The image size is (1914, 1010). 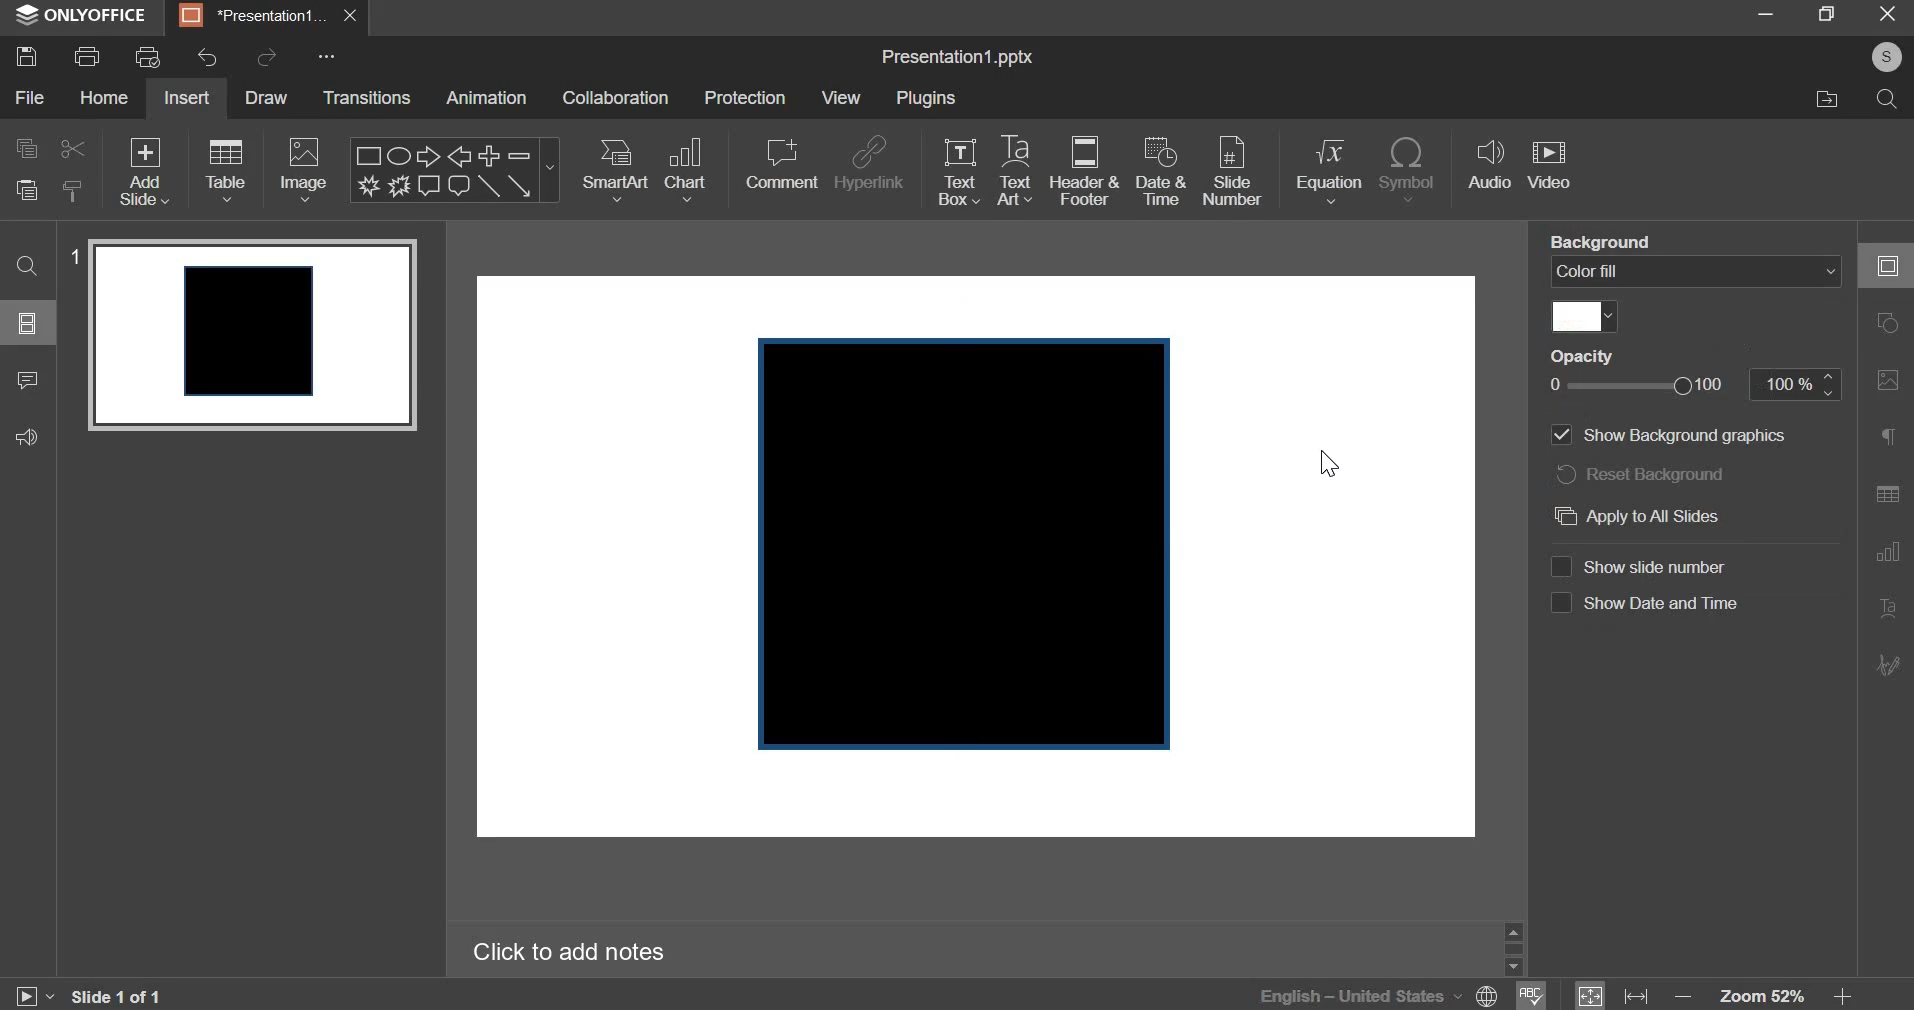 What do you see at coordinates (1886, 57) in the screenshot?
I see `S Profile` at bounding box center [1886, 57].